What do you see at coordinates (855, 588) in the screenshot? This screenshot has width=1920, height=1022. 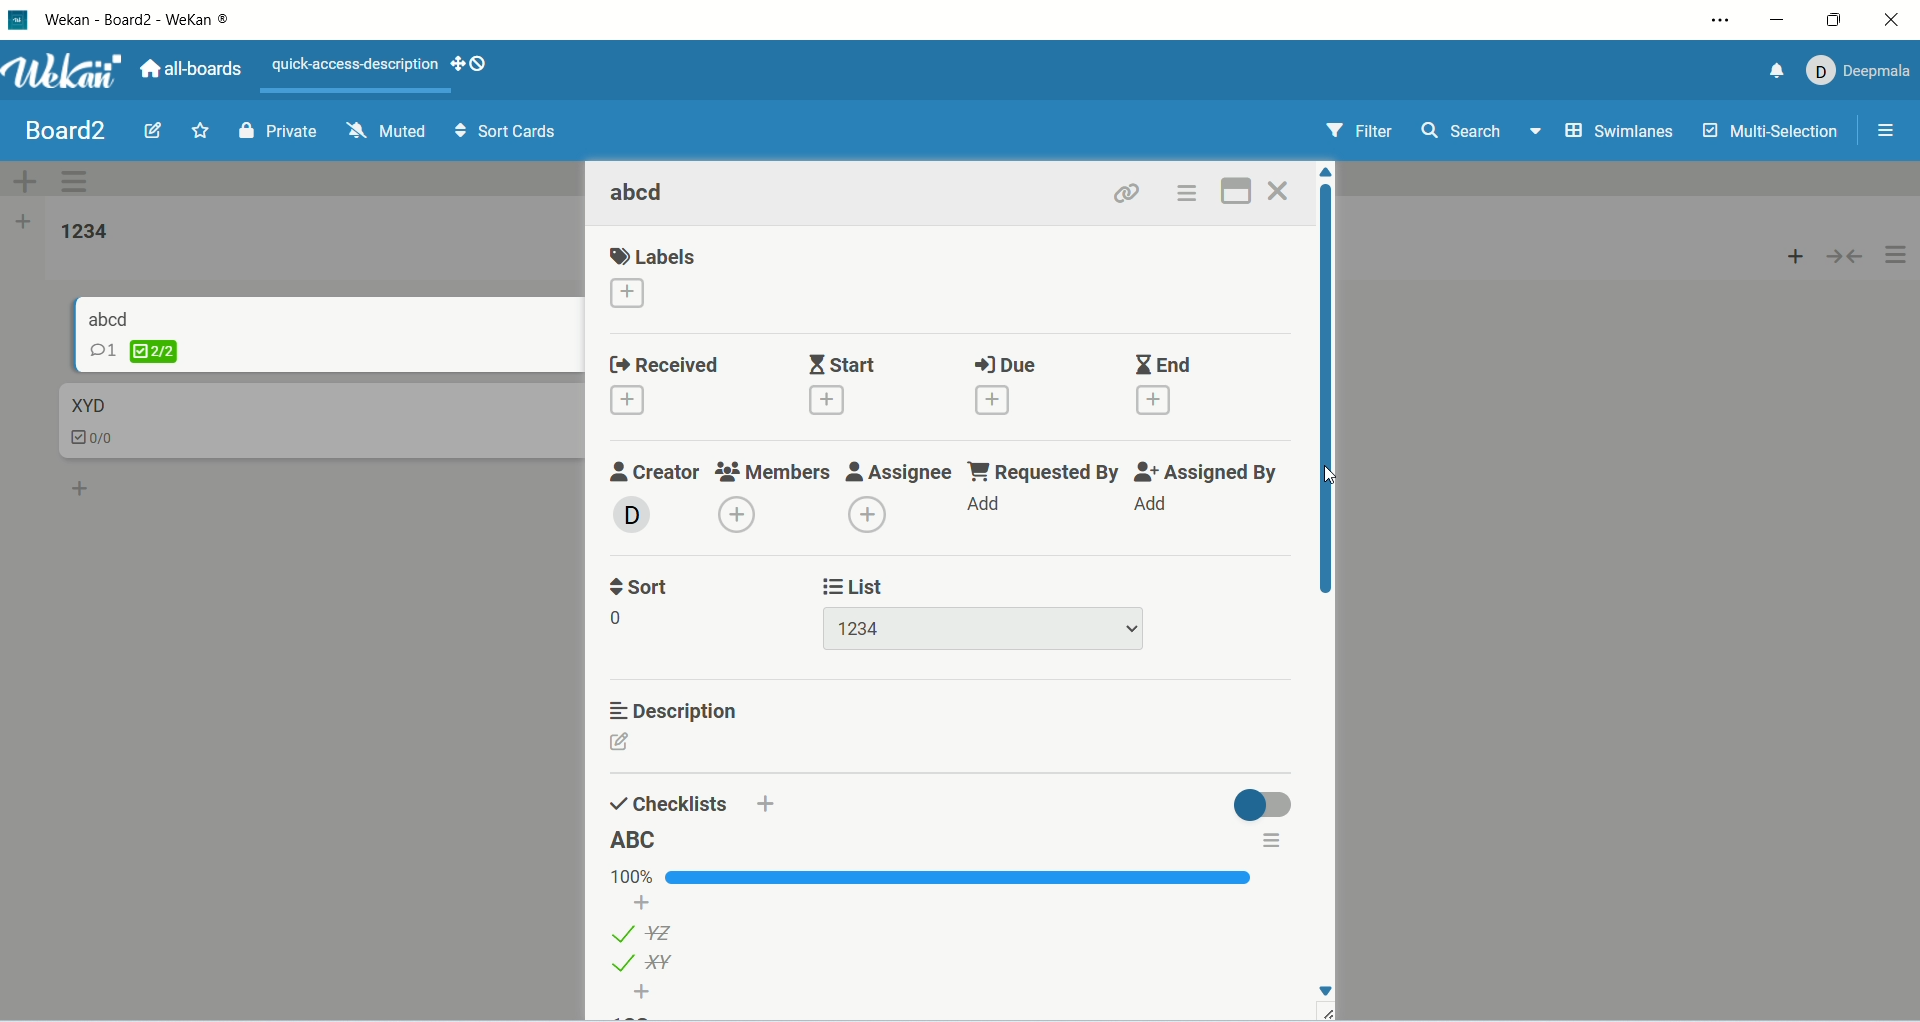 I see `list` at bounding box center [855, 588].